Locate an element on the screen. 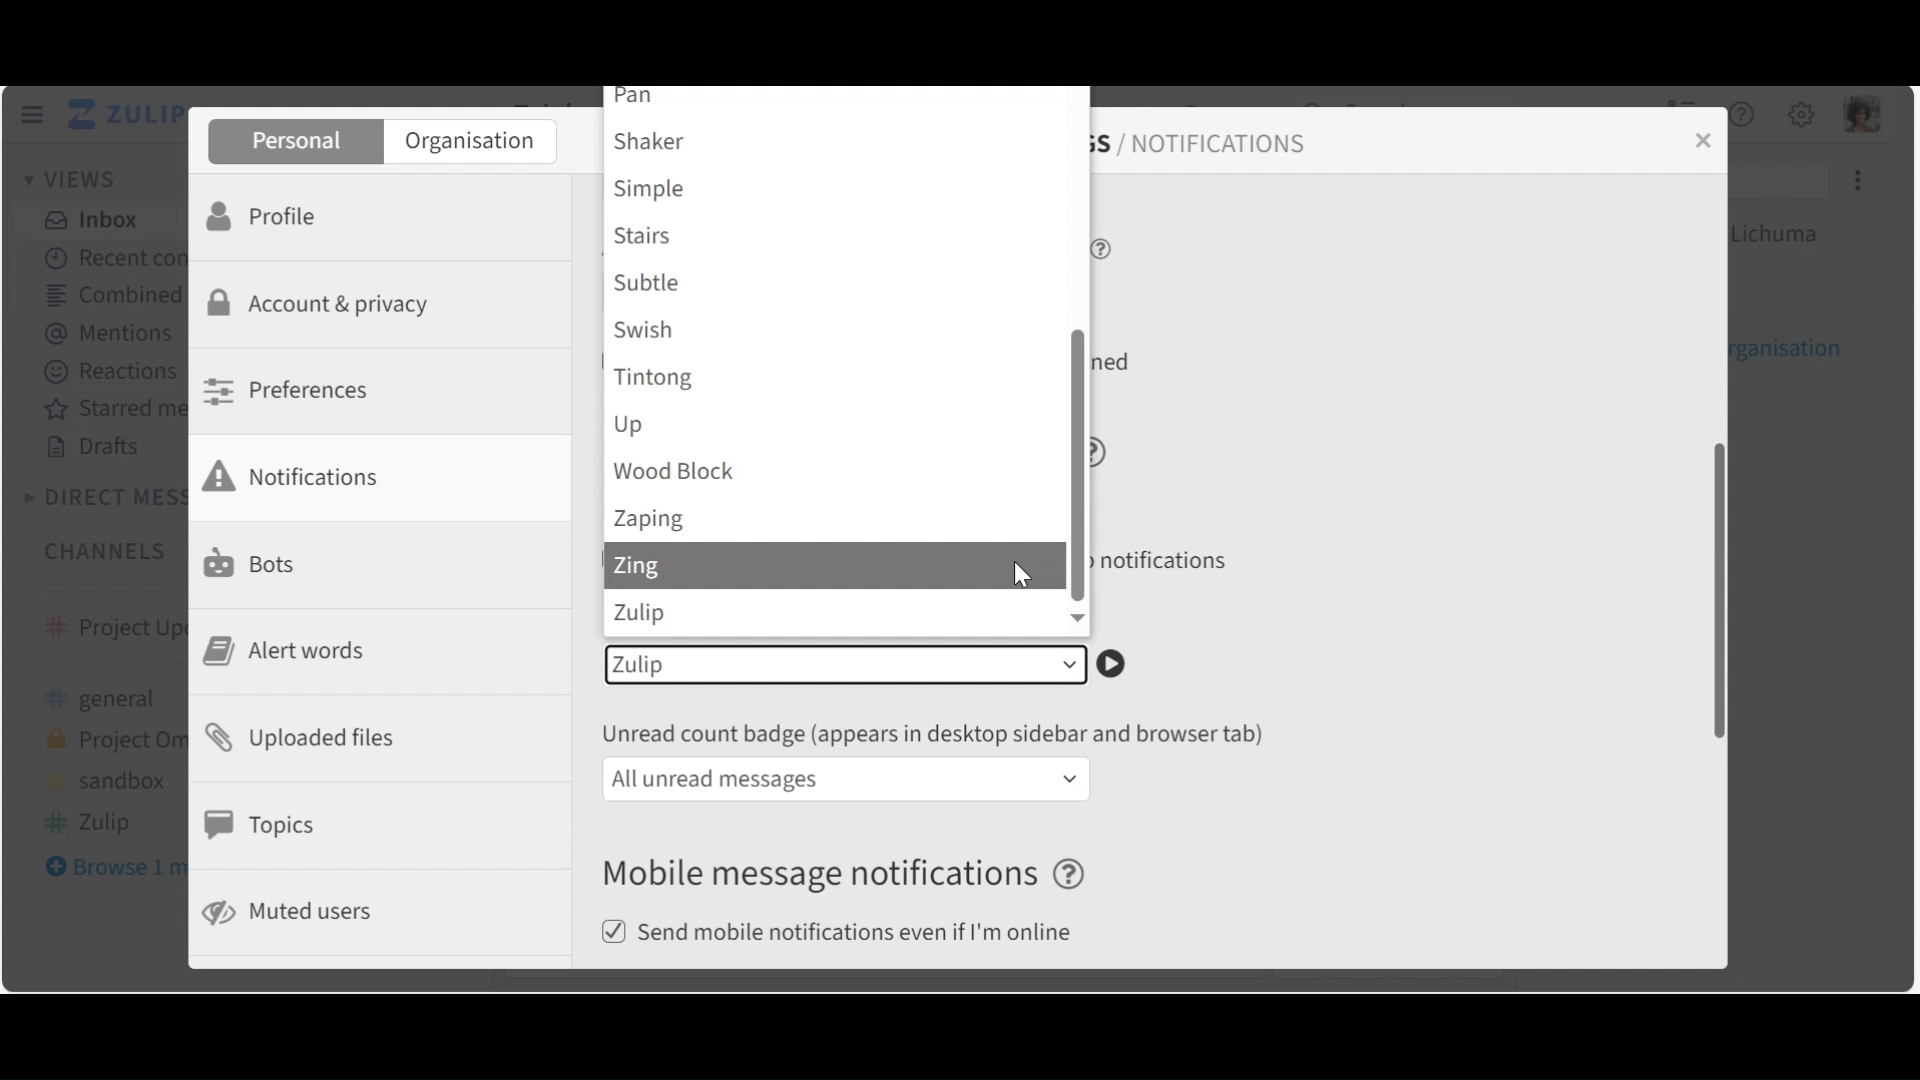  Alert Words is located at coordinates (292, 651).